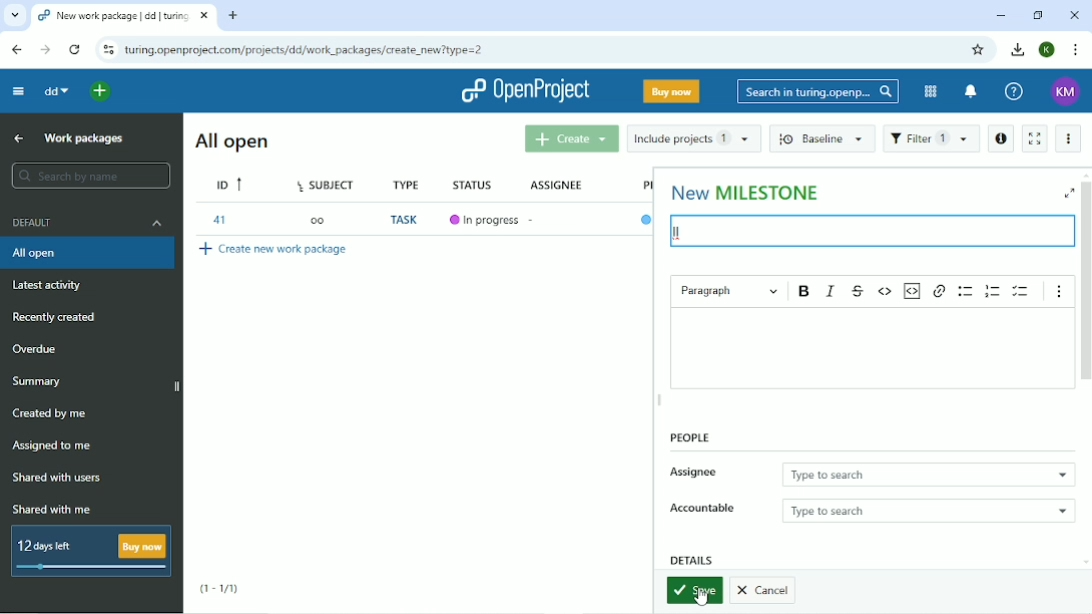  What do you see at coordinates (831, 291) in the screenshot?
I see `Italic` at bounding box center [831, 291].